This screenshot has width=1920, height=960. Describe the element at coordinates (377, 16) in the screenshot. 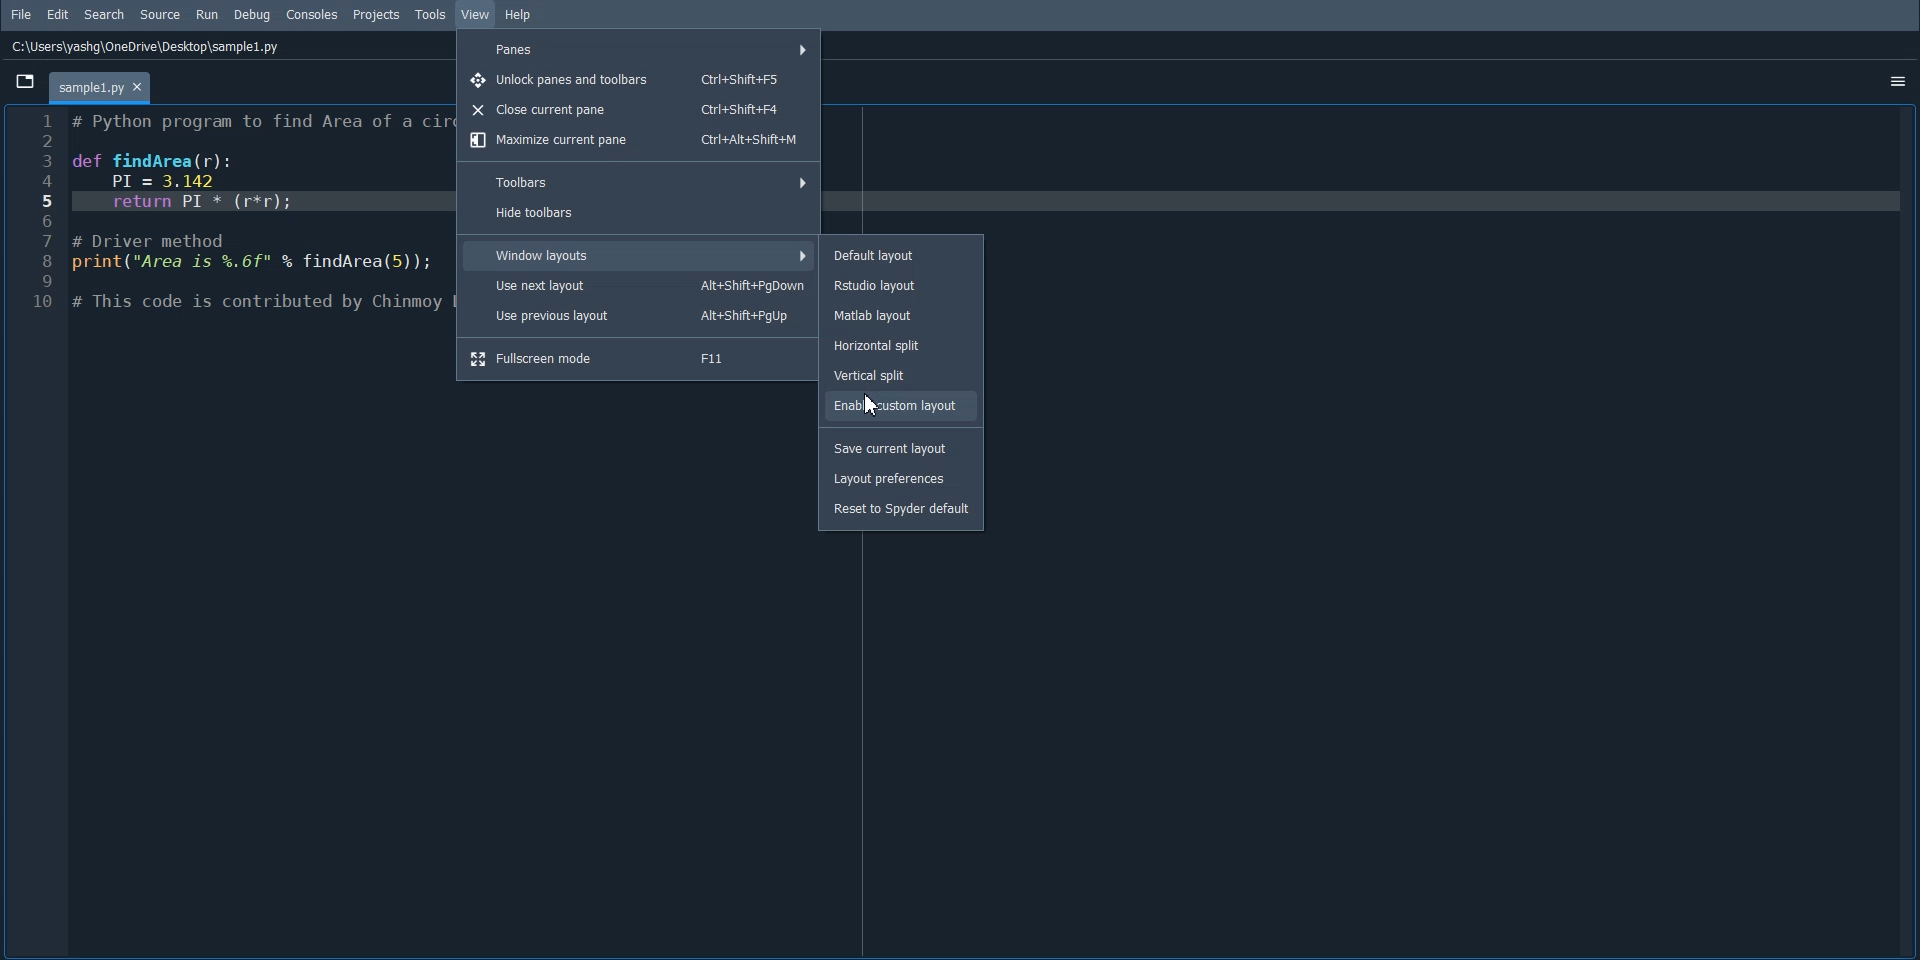

I see `Projects` at that location.